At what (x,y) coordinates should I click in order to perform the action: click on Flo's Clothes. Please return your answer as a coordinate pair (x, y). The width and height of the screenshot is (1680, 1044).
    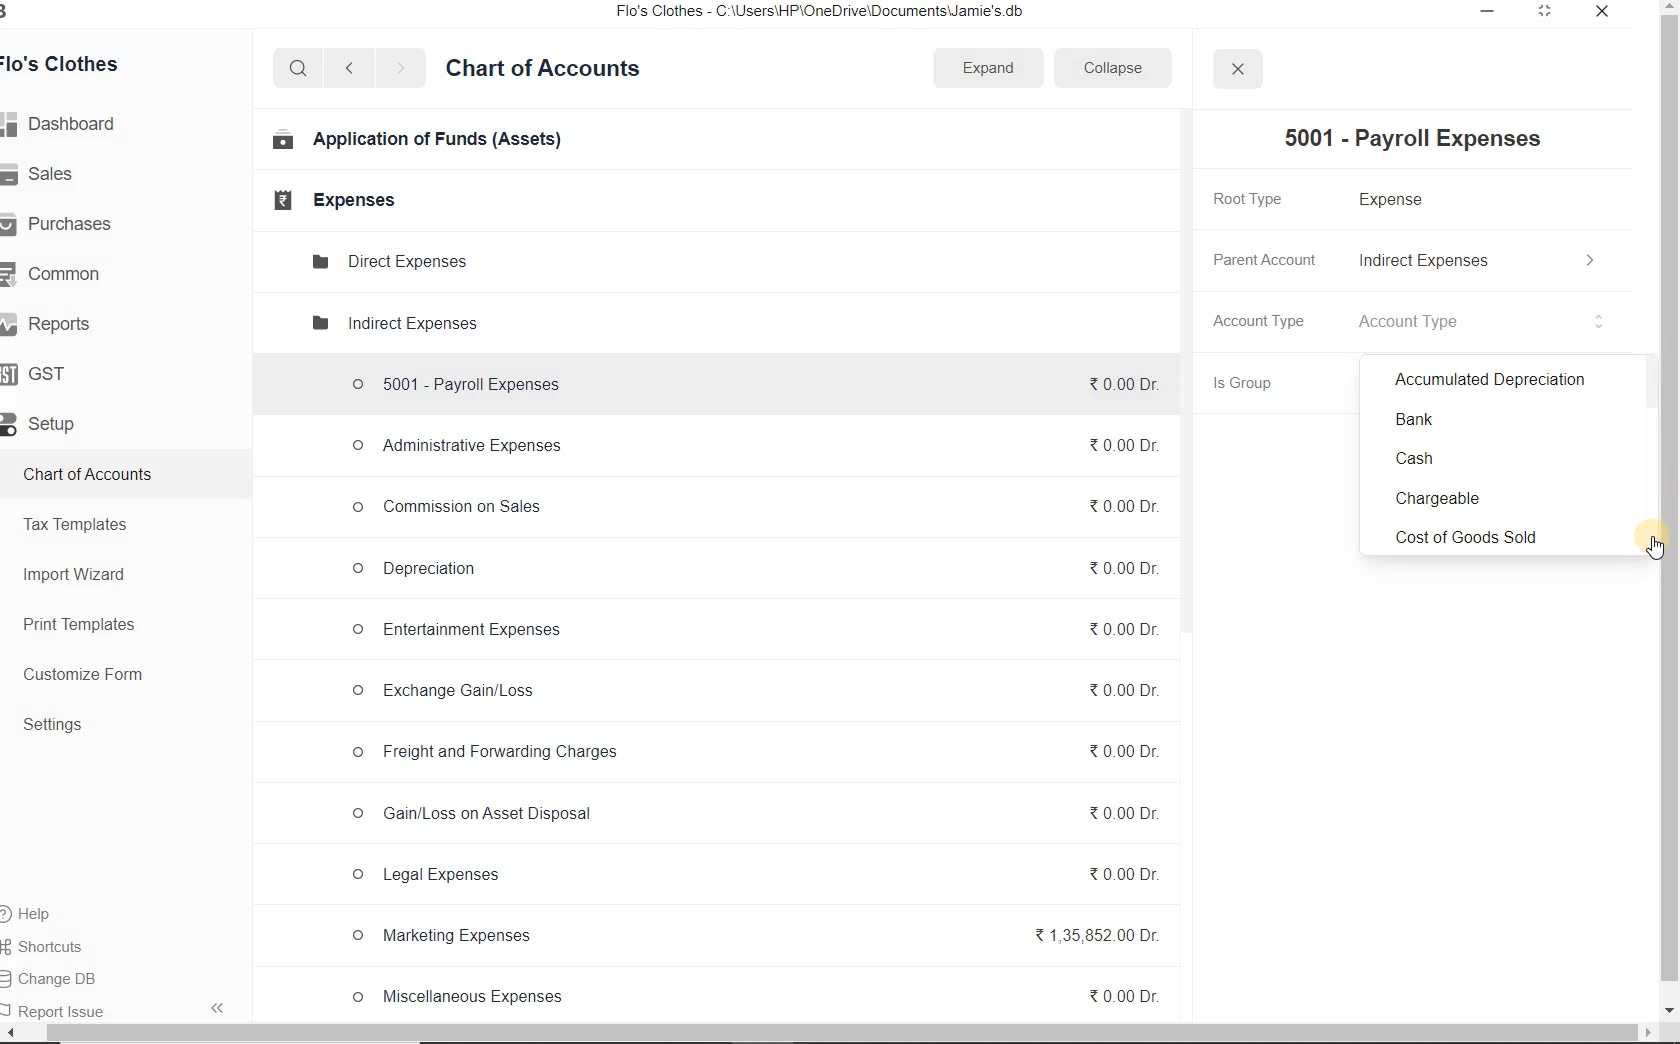
    Looking at the image, I should click on (75, 63).